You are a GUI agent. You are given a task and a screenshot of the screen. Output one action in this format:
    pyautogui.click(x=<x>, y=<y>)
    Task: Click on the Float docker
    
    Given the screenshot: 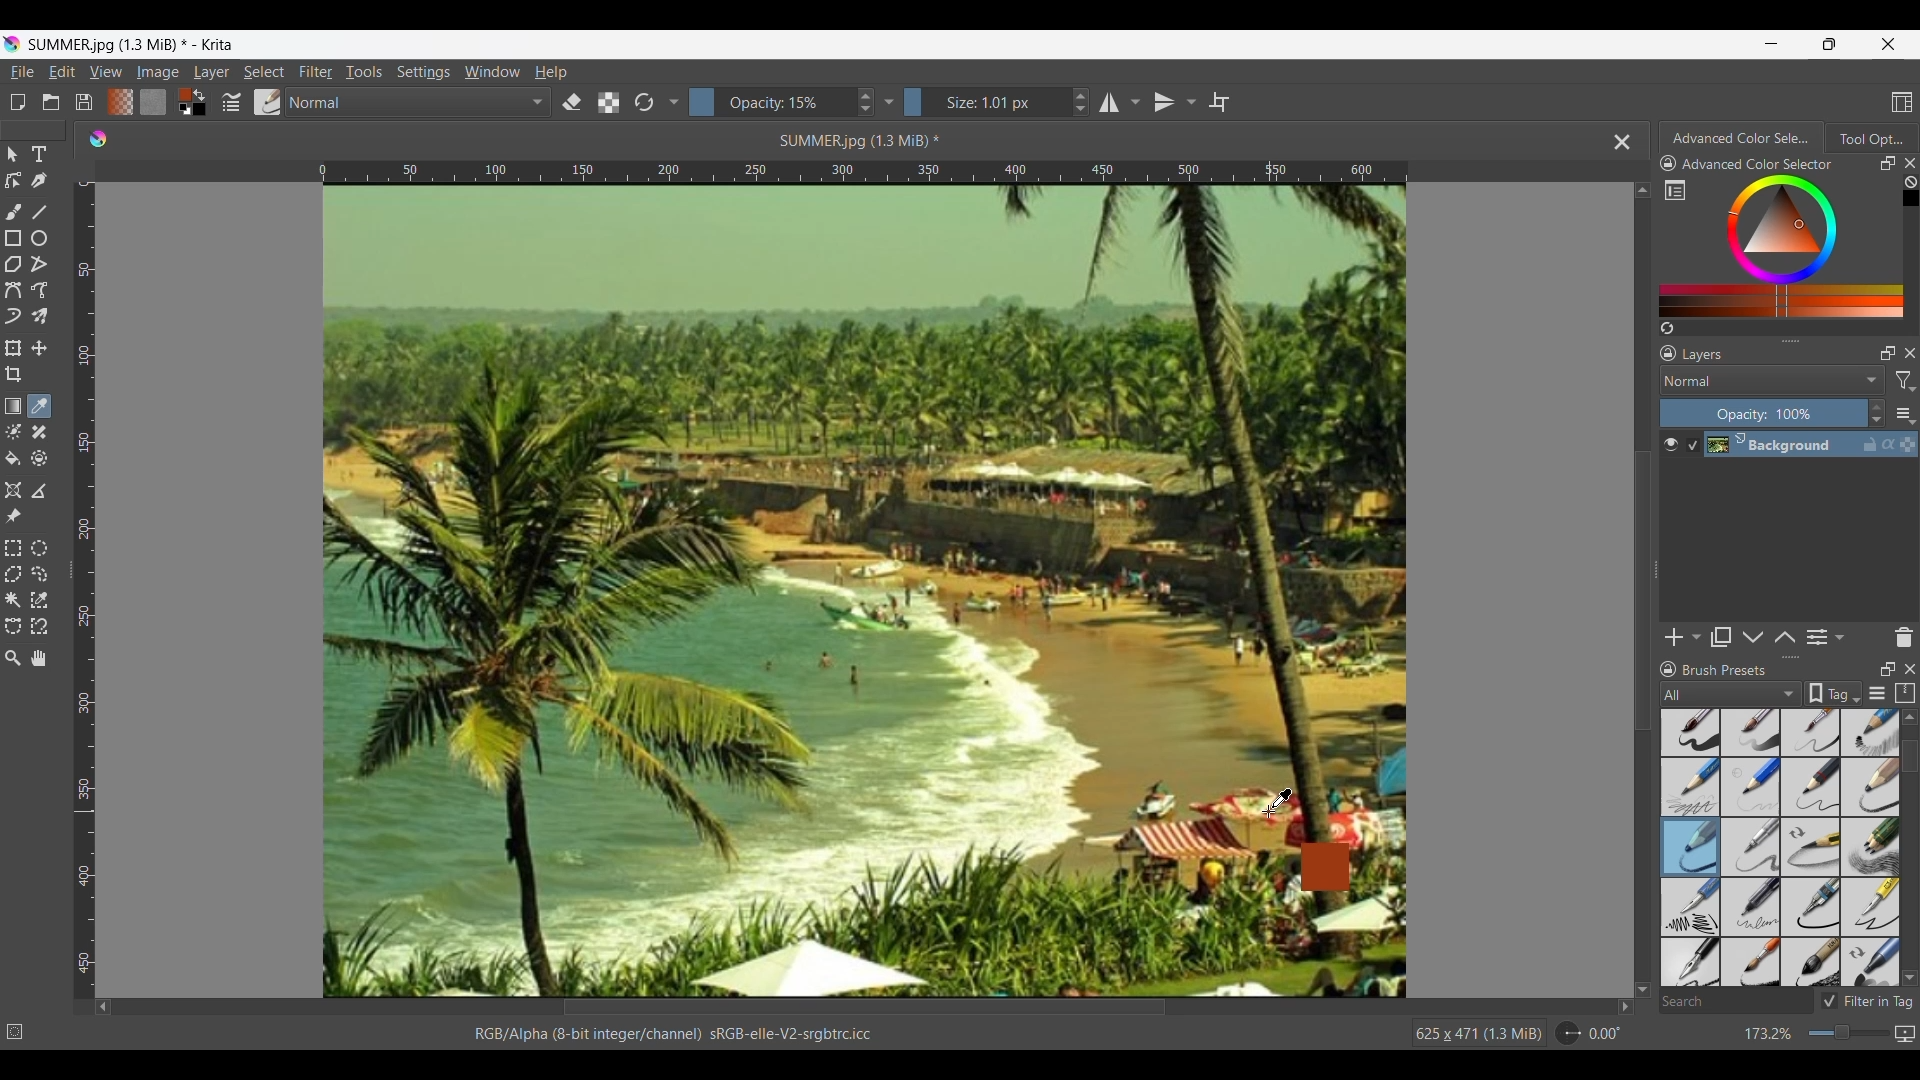 What is the action you would take?
    pyautogui.click(x=1888, y=353)
    